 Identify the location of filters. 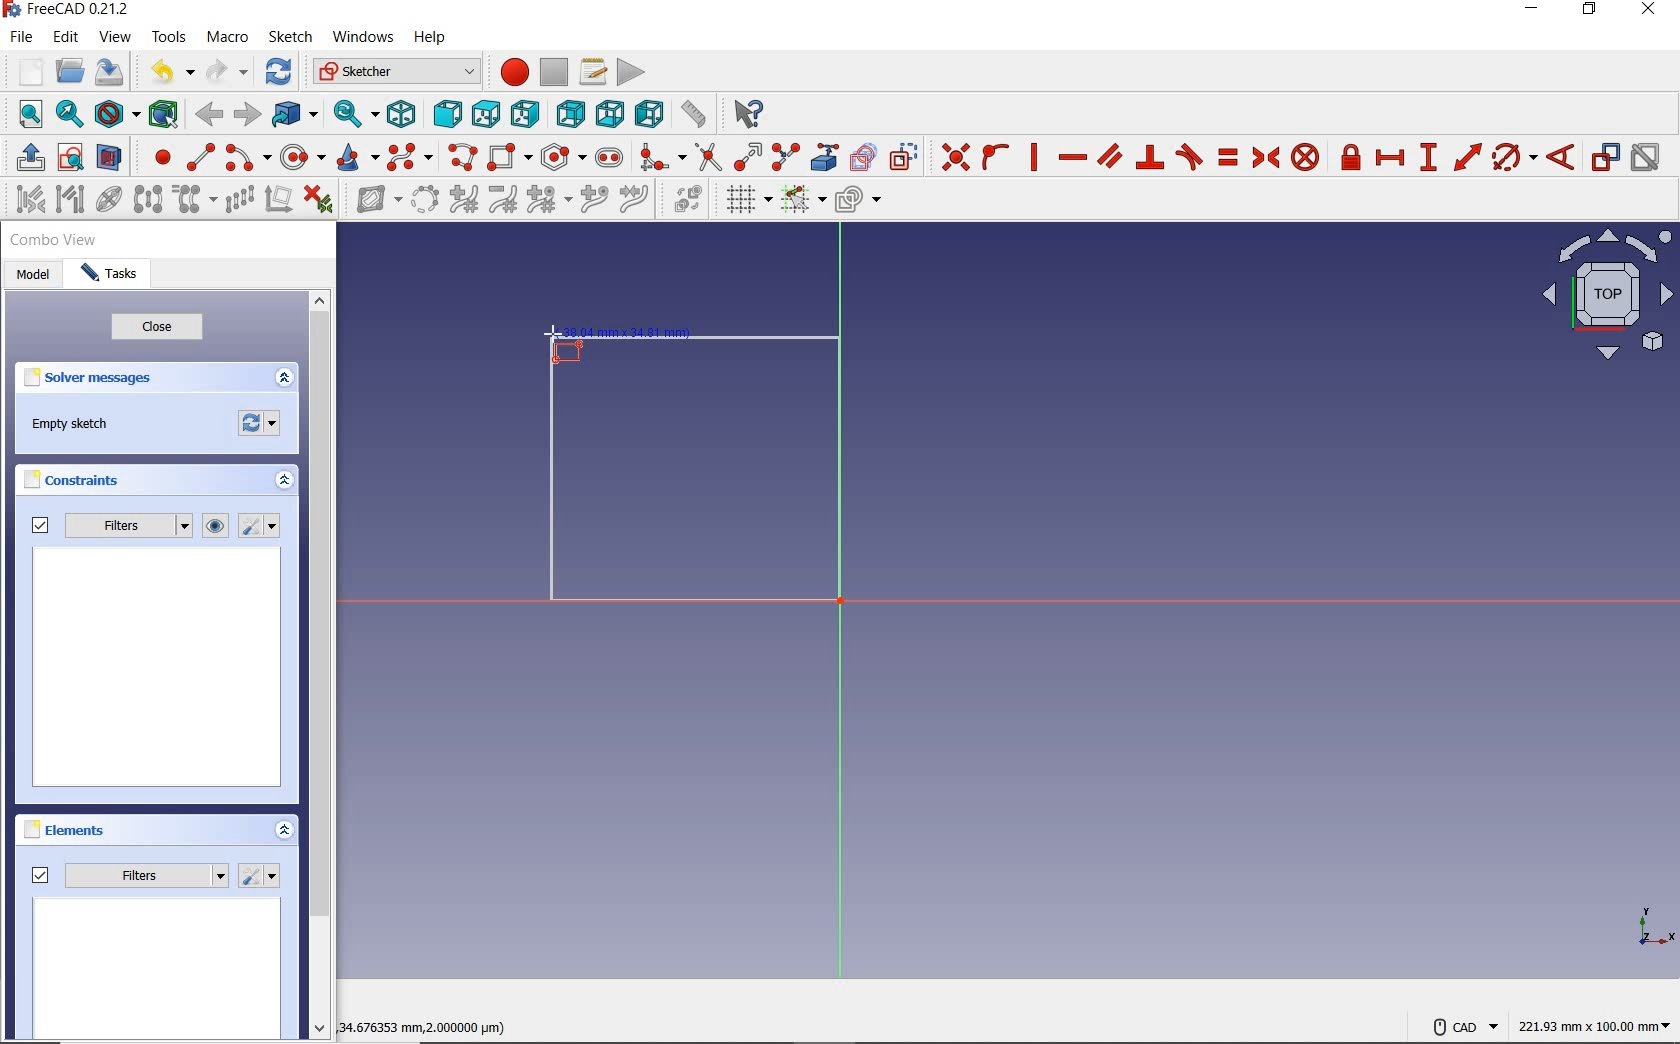
(107, 526).